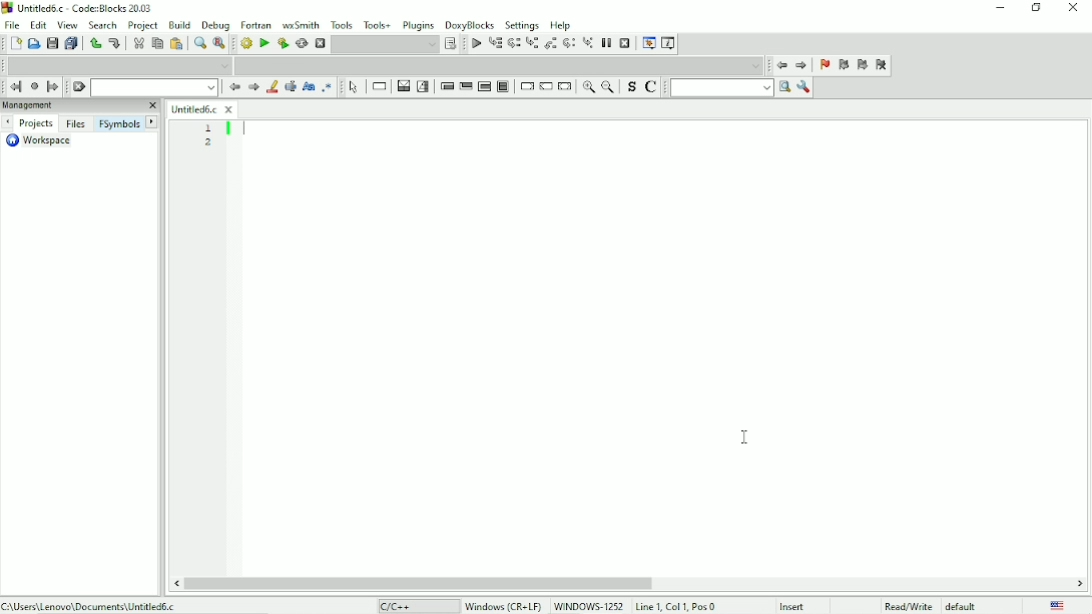  What do you see at coordinates (34, 43) in the screenshot?
I see `Open` at bounding box center [34, 43].